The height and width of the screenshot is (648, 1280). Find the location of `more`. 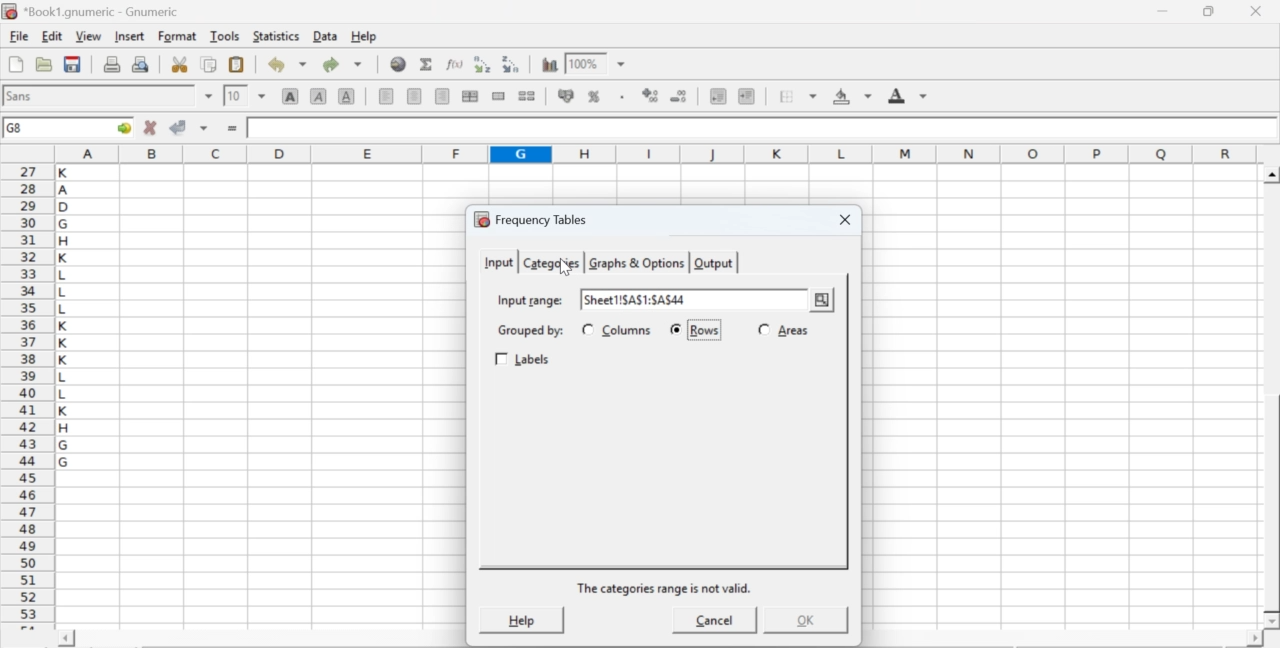

more is located at coordinates (822, 301).